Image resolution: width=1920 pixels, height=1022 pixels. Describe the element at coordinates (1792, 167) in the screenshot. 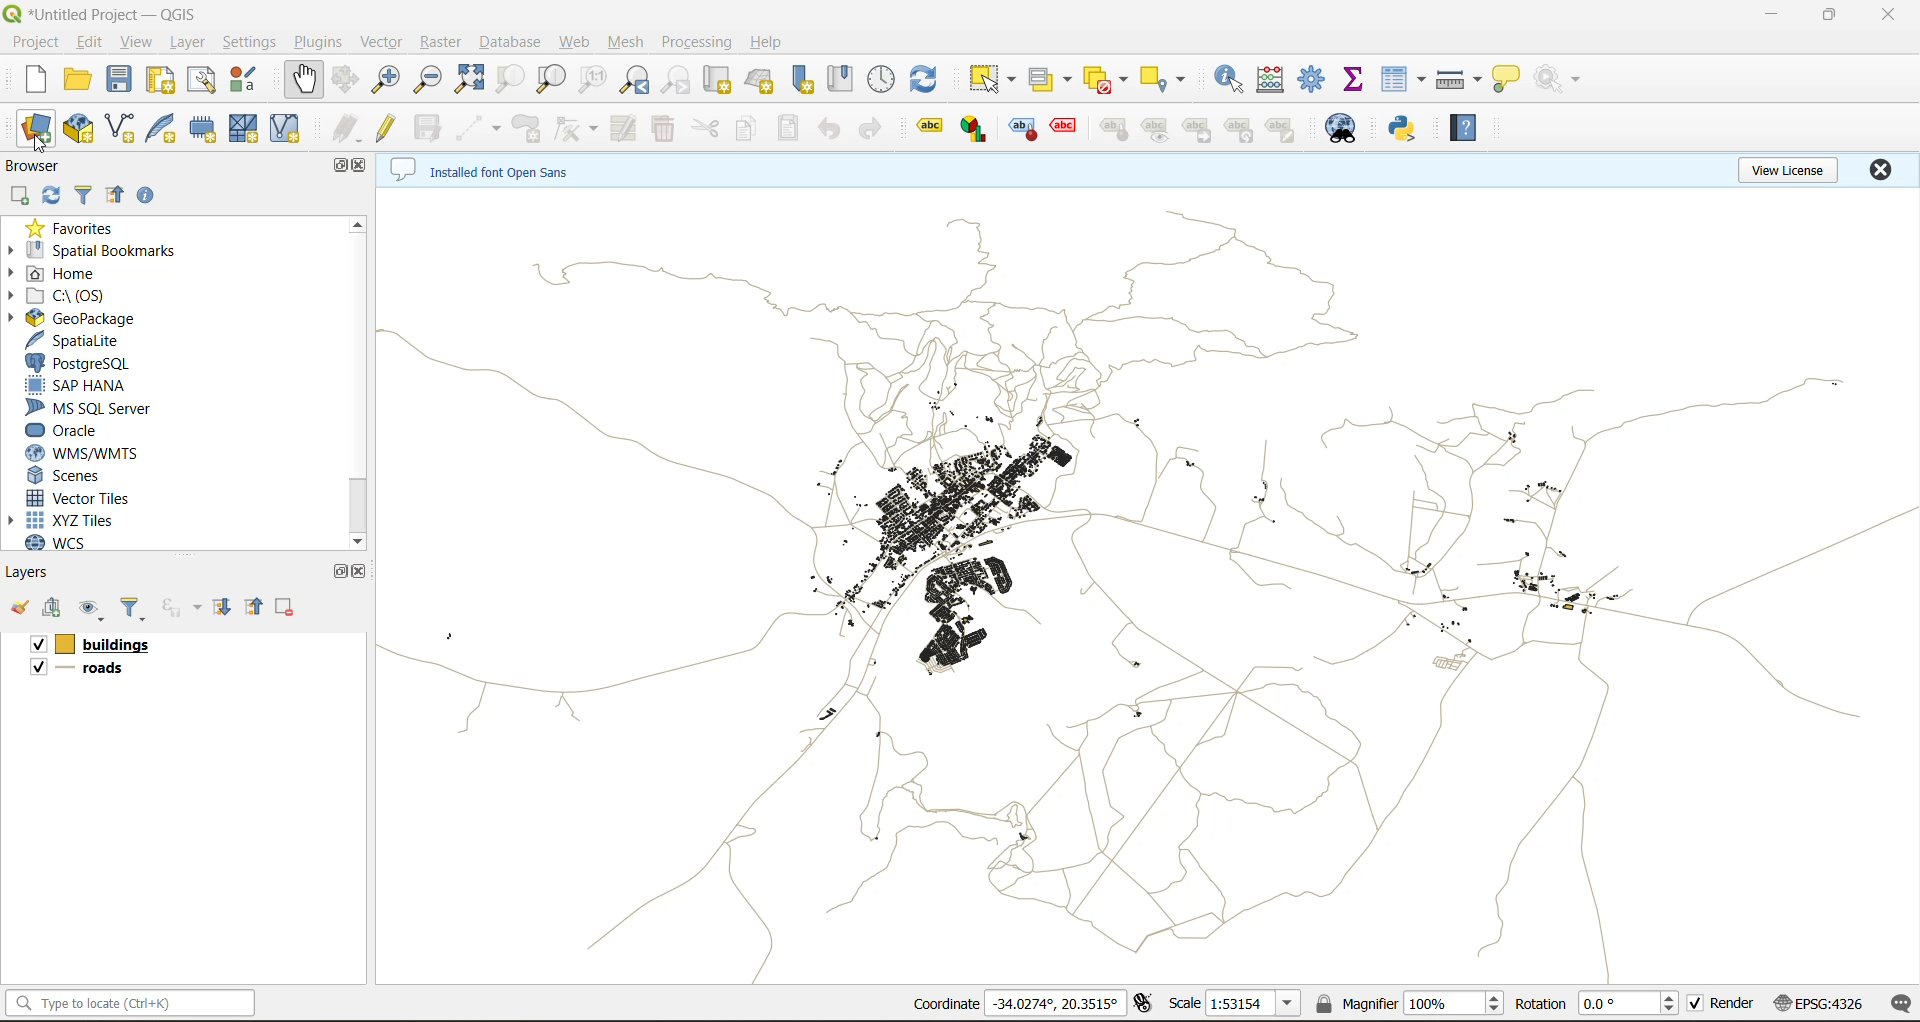

I see `view license` at that location.